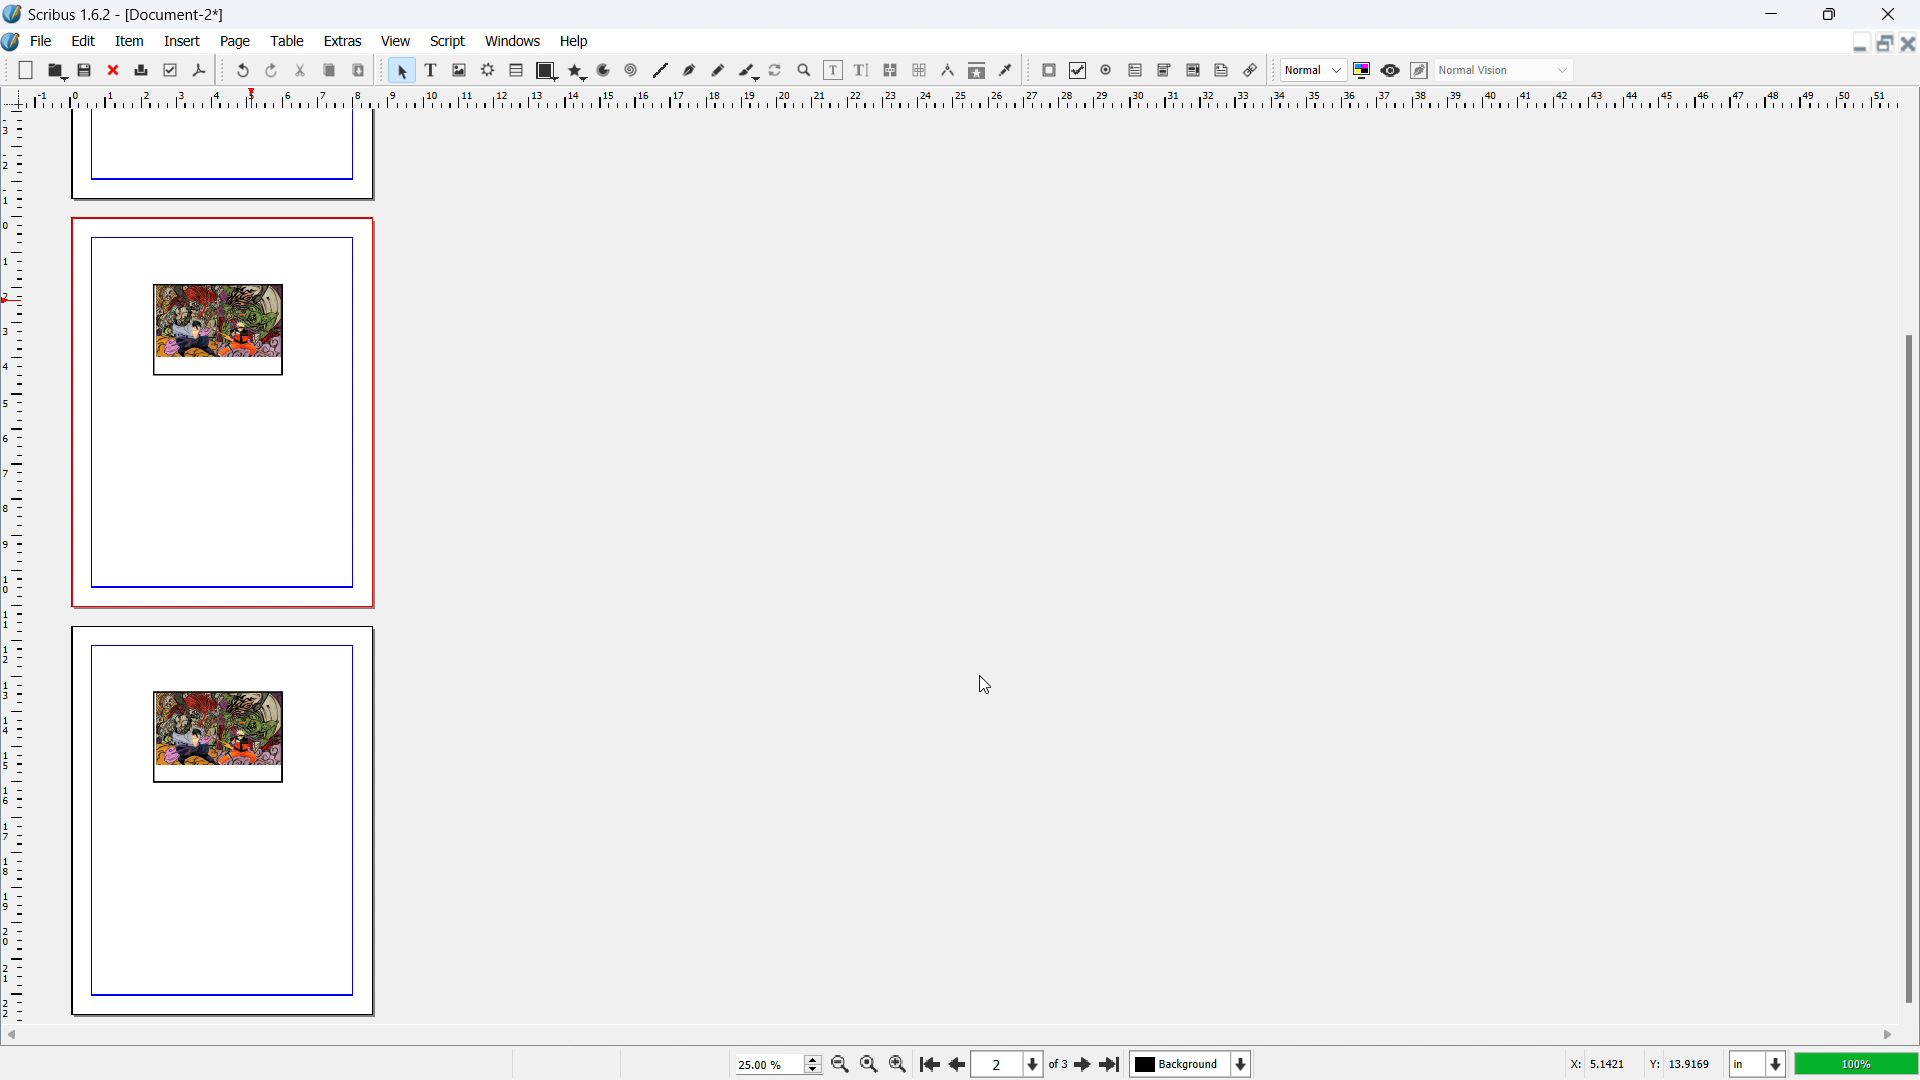  Describe the element at coordinates (776, 71) in the screenshot. I see `rotate item` at that location.